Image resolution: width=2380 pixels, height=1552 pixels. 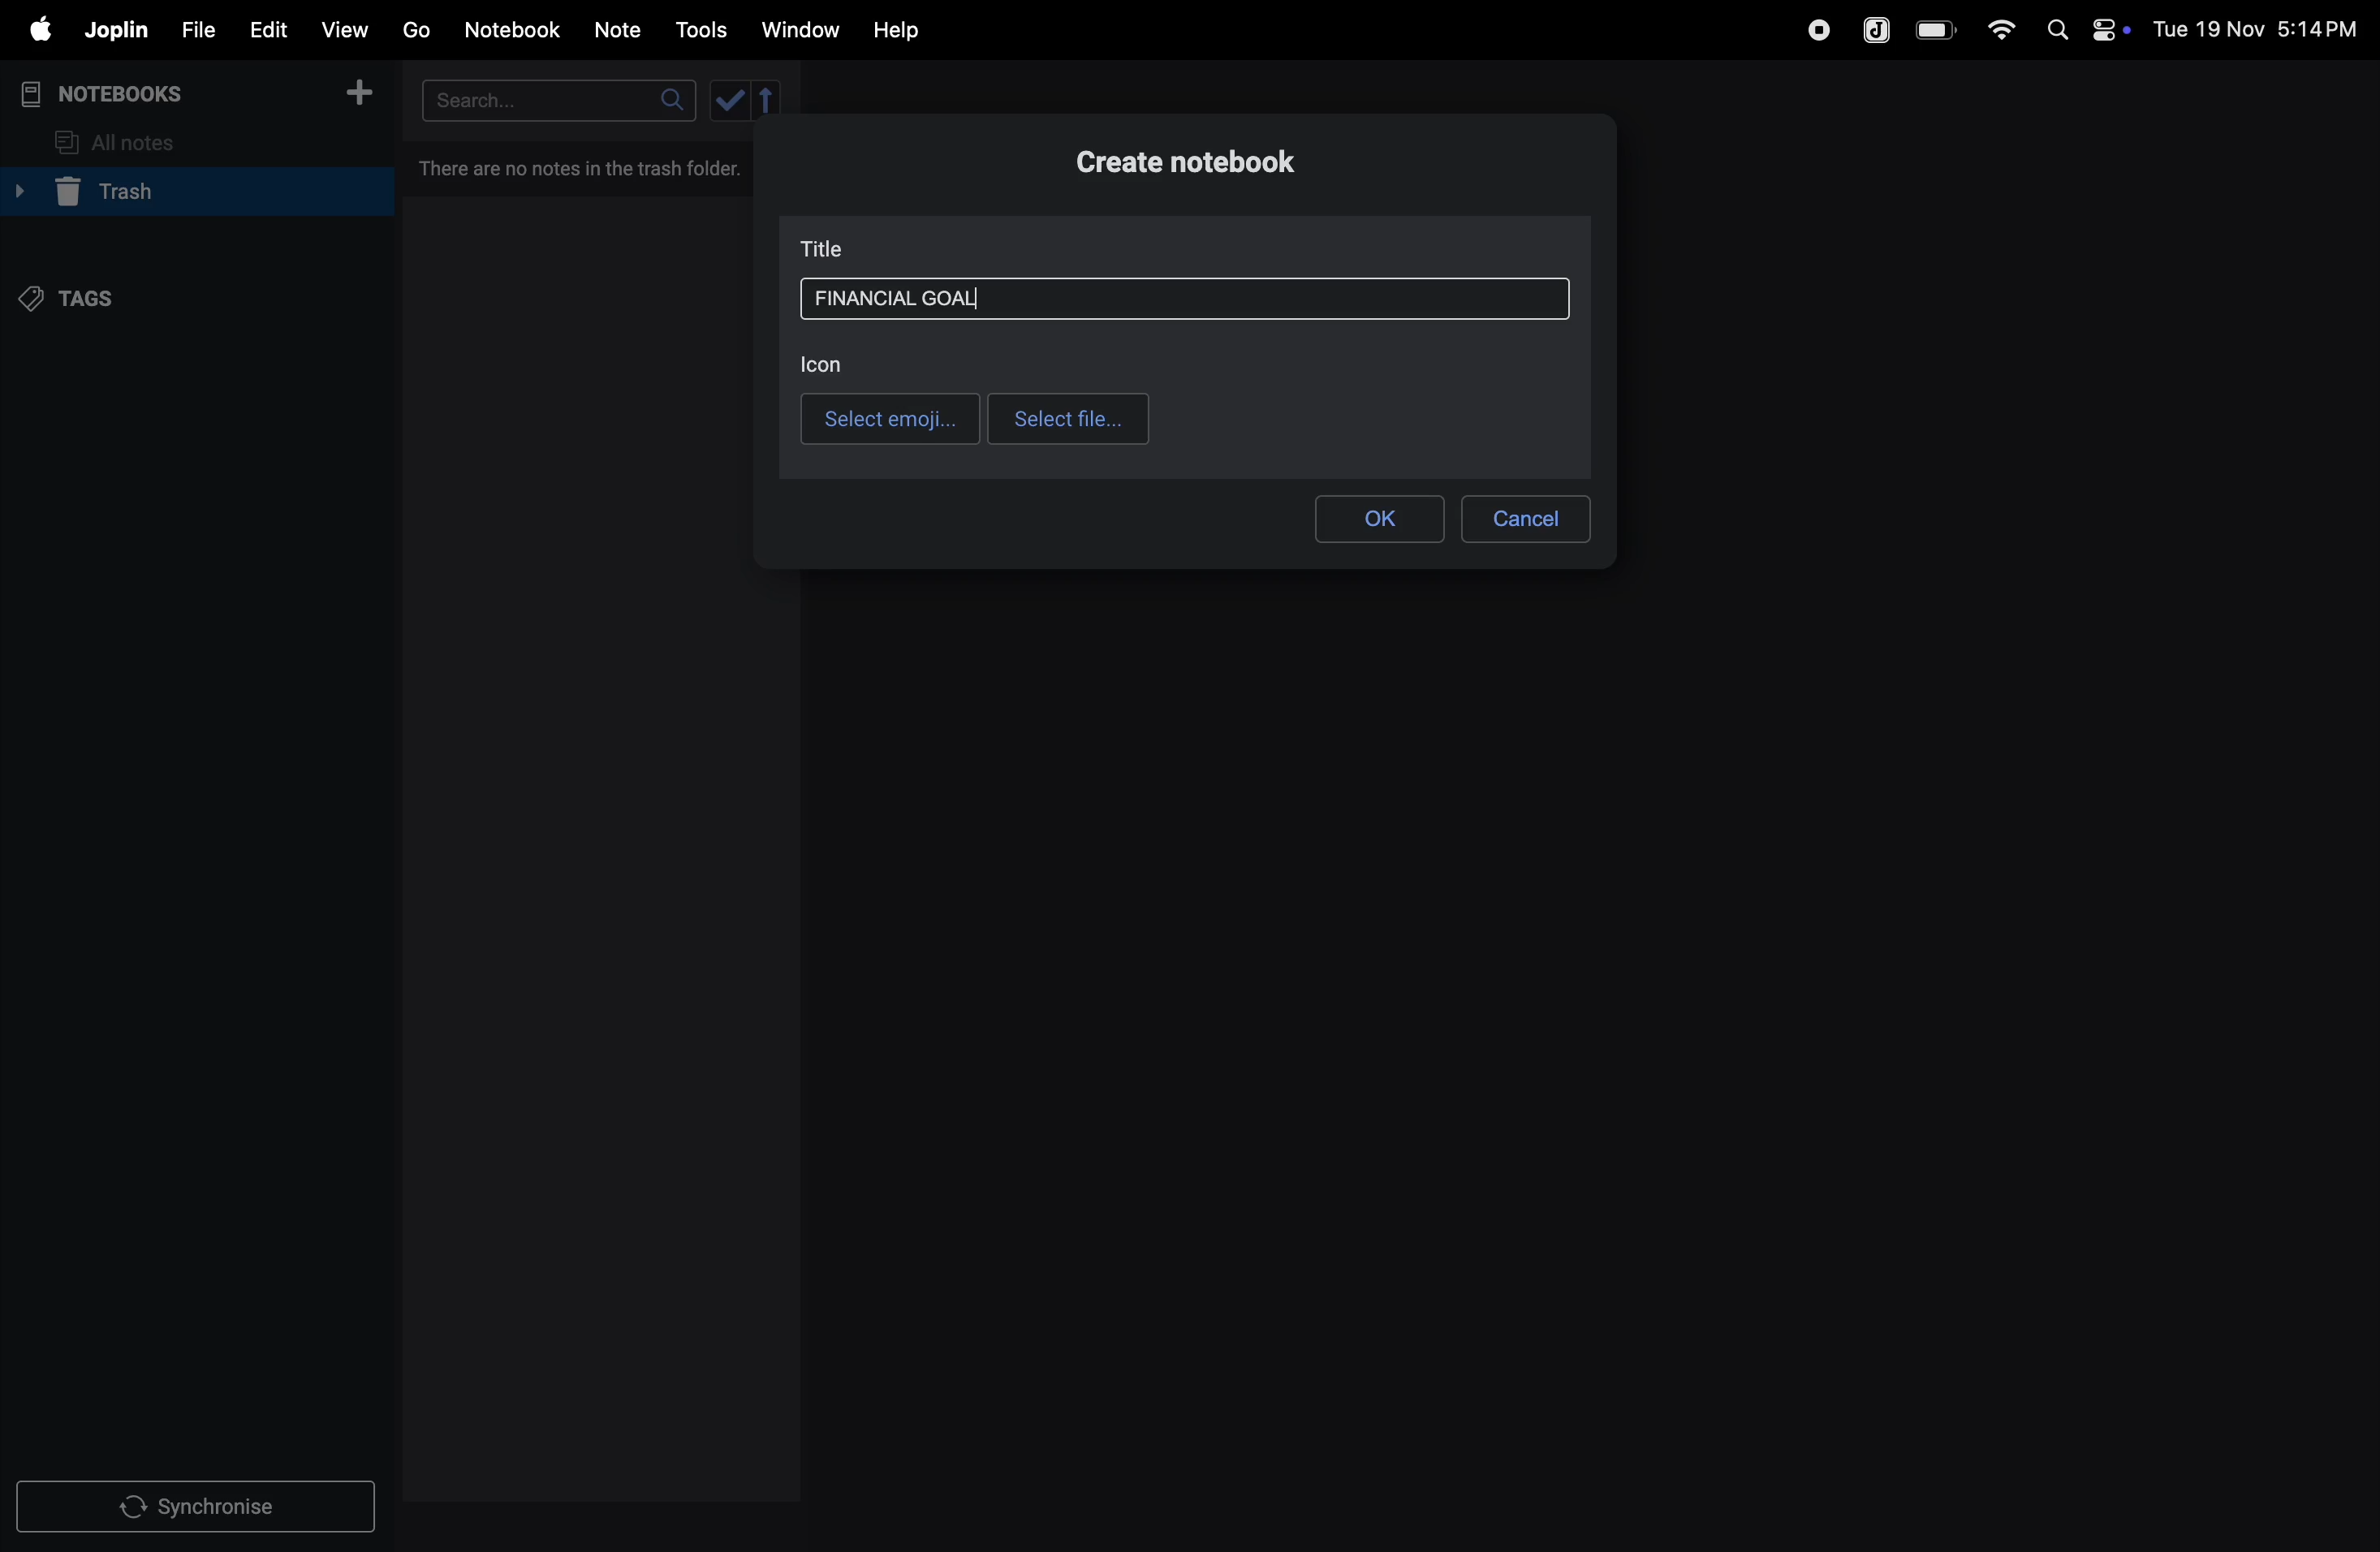 What do you see at coordinates (1817, 30) in the screenshot?
I see `record` at bounding box center [1817, 30].